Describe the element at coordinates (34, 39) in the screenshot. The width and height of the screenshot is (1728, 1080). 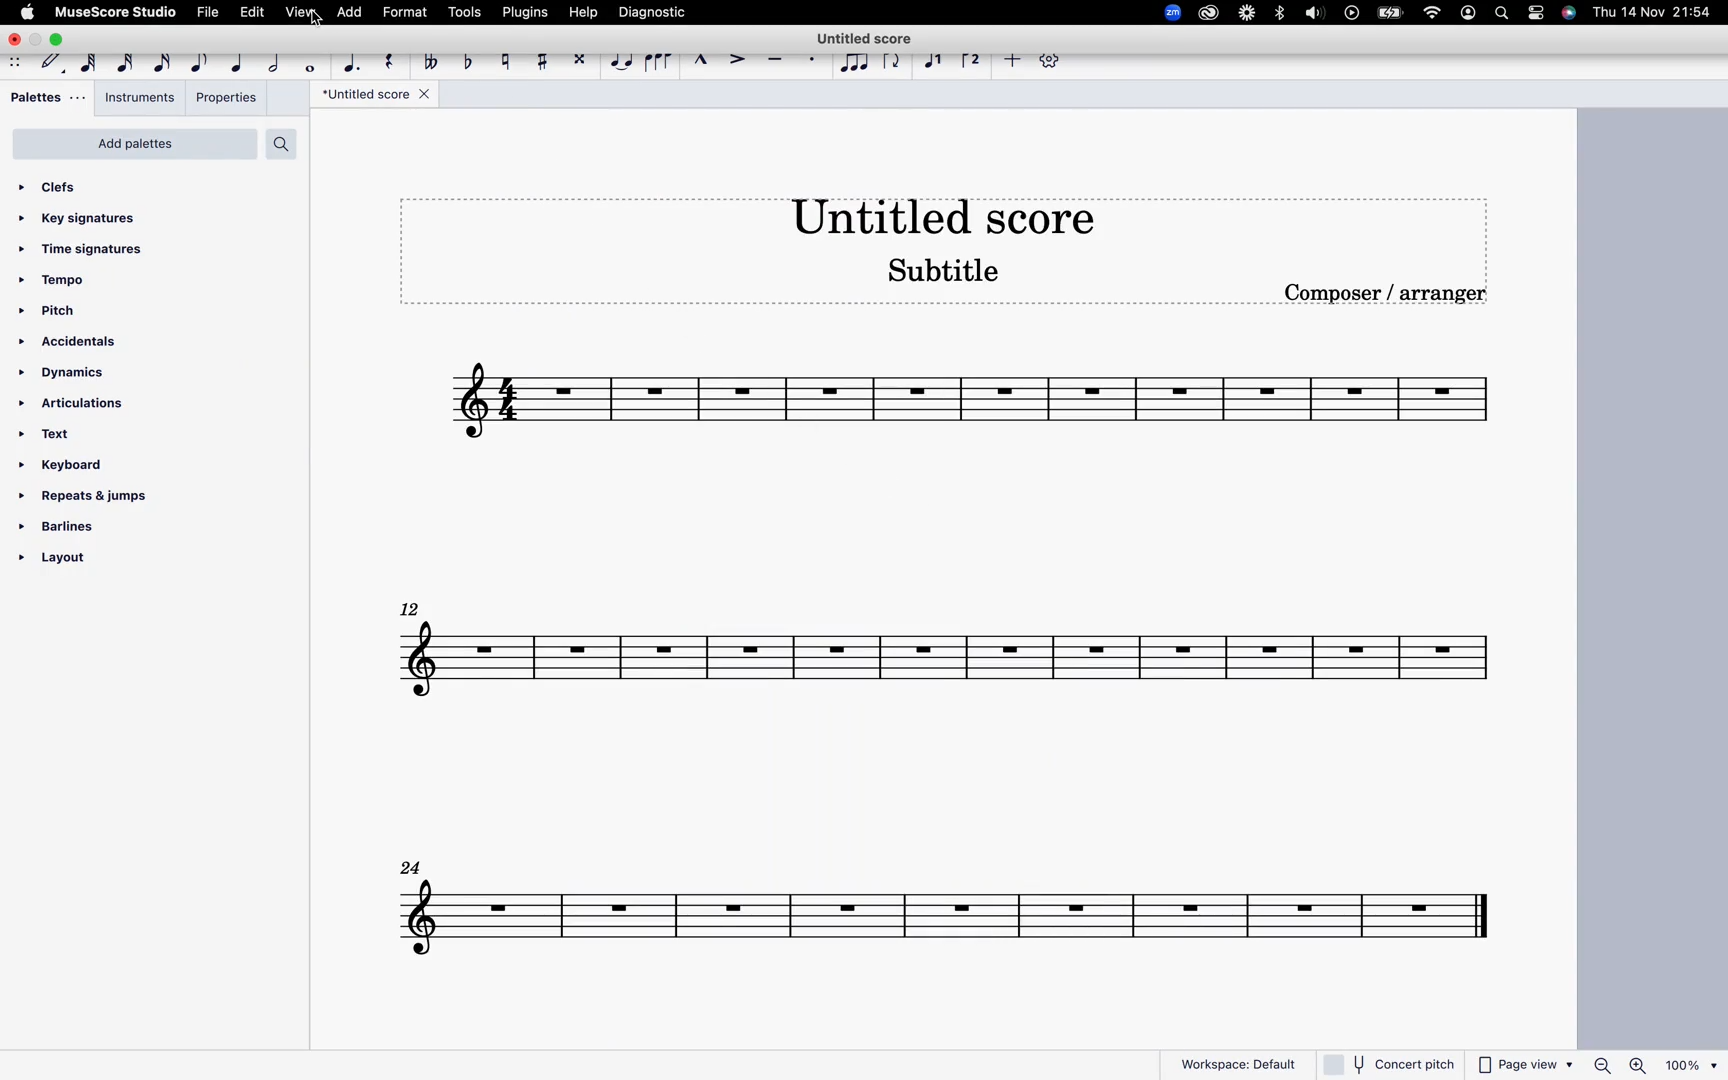
I see `minimize` at that location.